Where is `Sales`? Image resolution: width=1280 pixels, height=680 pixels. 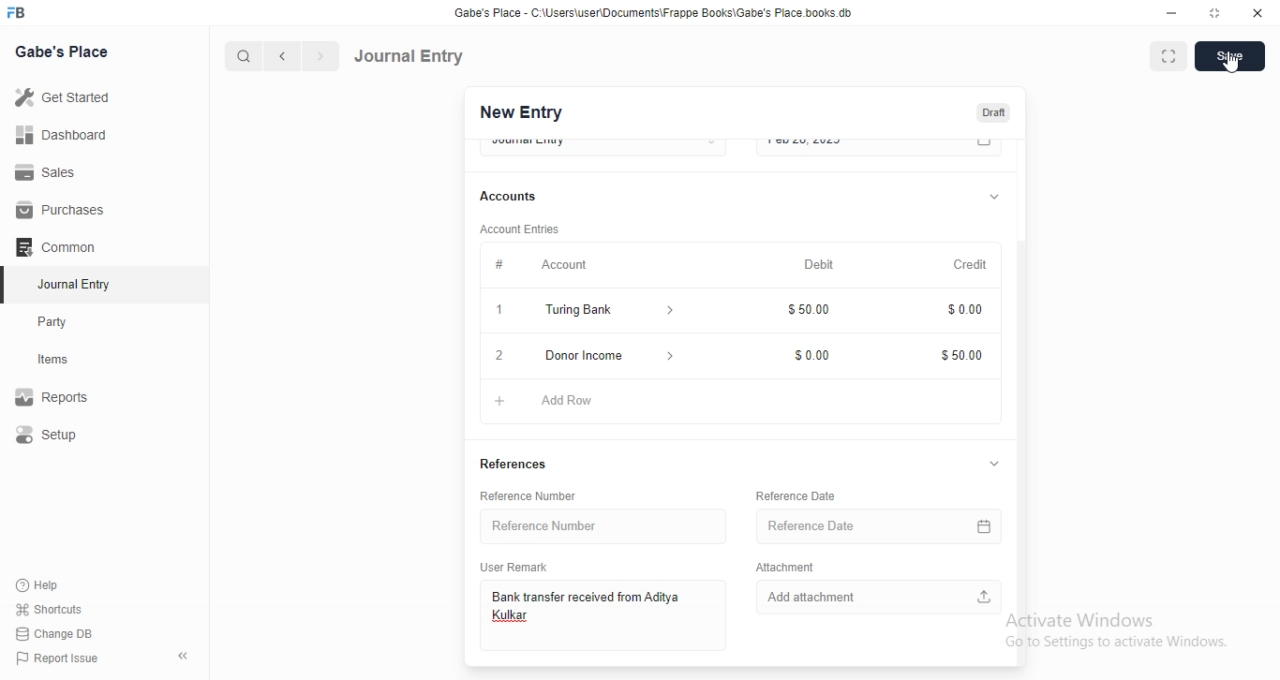 Sales is located at coordinates (64, 171).